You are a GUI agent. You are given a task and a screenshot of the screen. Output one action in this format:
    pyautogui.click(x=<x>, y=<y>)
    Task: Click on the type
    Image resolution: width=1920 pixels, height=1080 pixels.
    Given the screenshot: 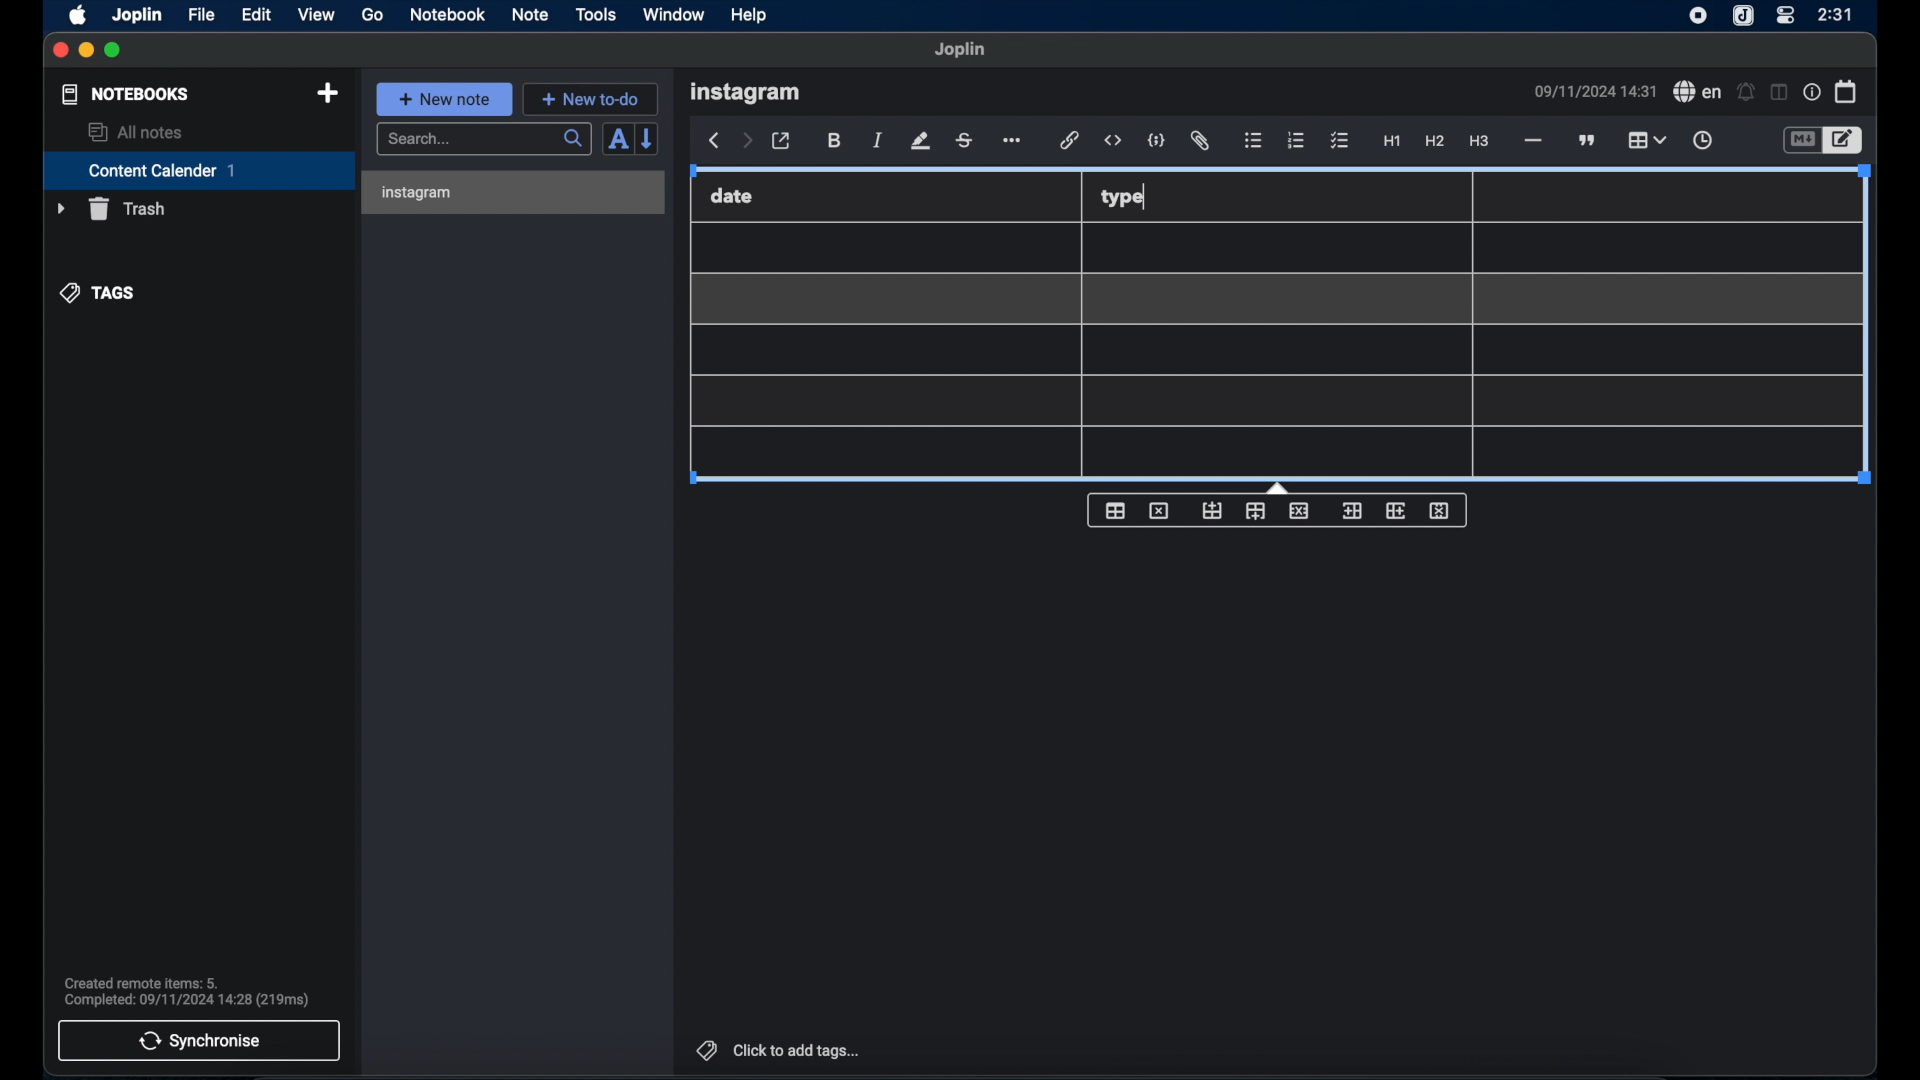 What is the action you would take?
    pyautogui.click(x=1123, y=197)
    